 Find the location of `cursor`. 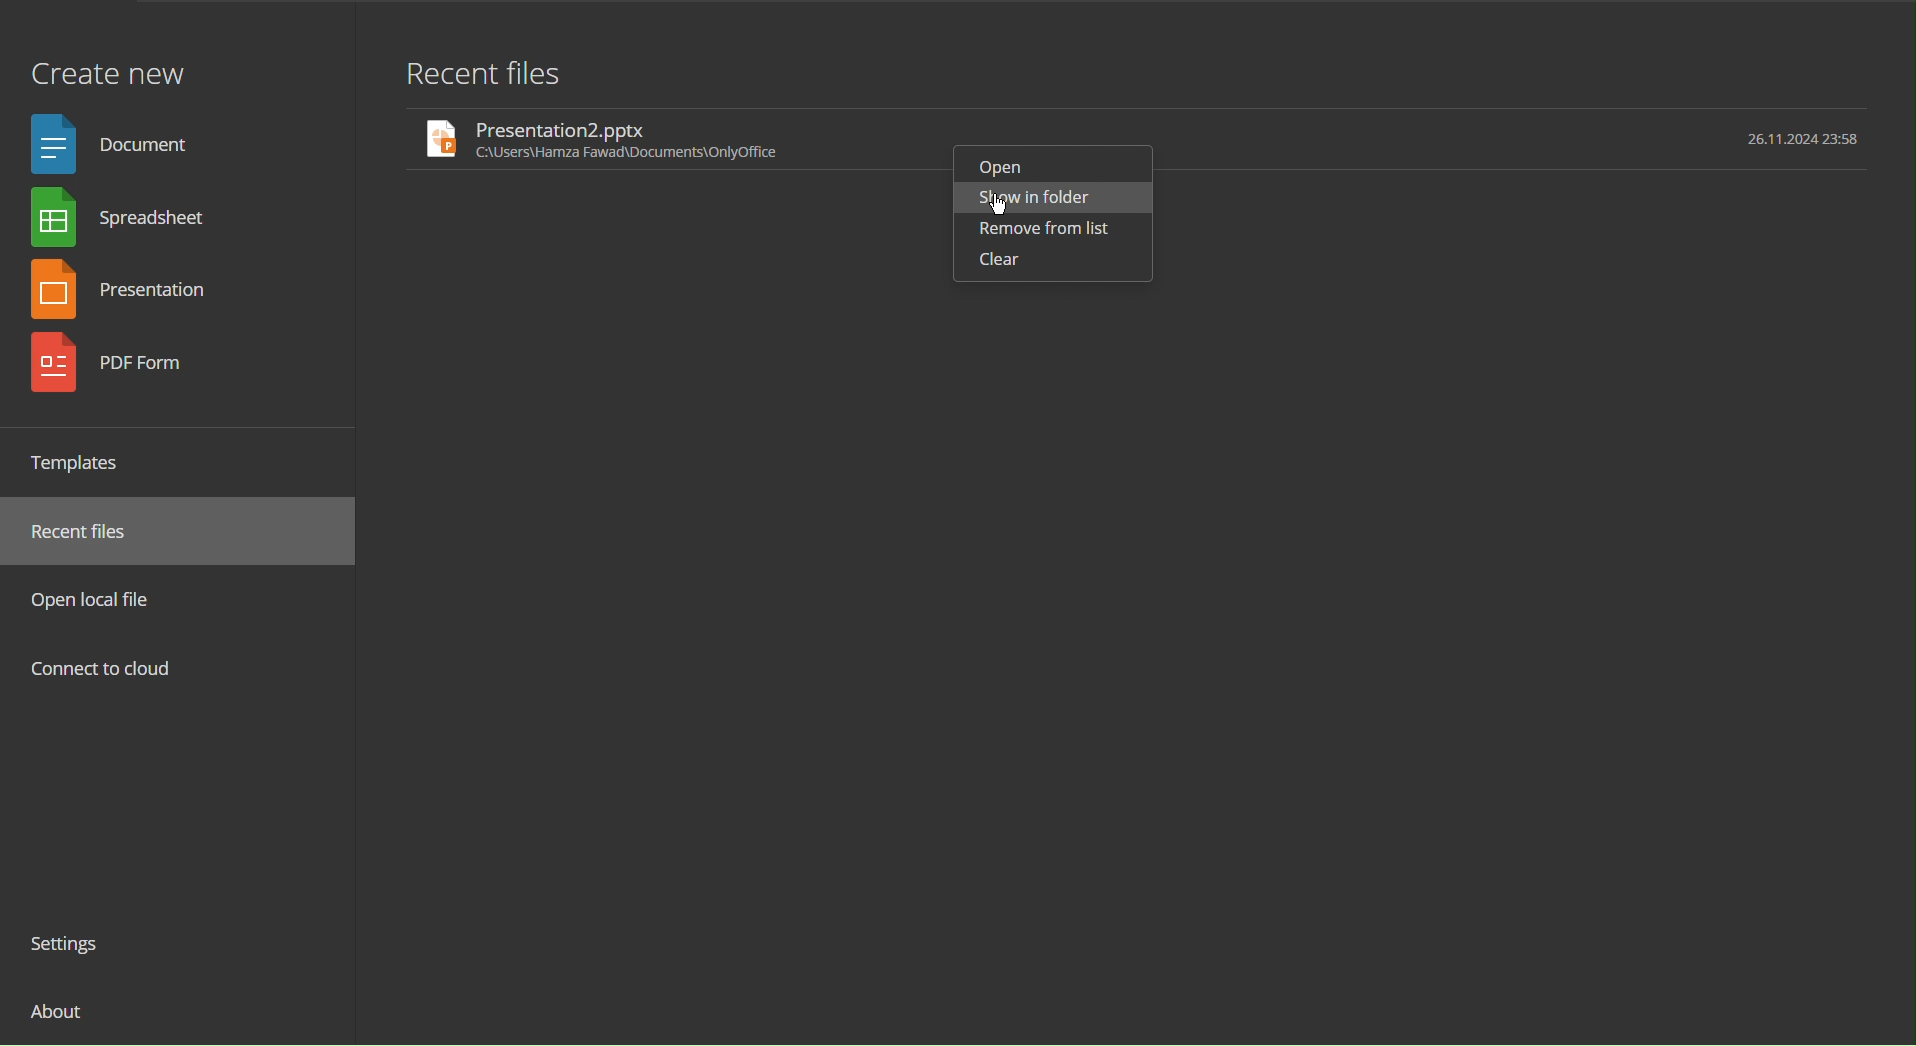

cursor is located at coordinates (999, 208).